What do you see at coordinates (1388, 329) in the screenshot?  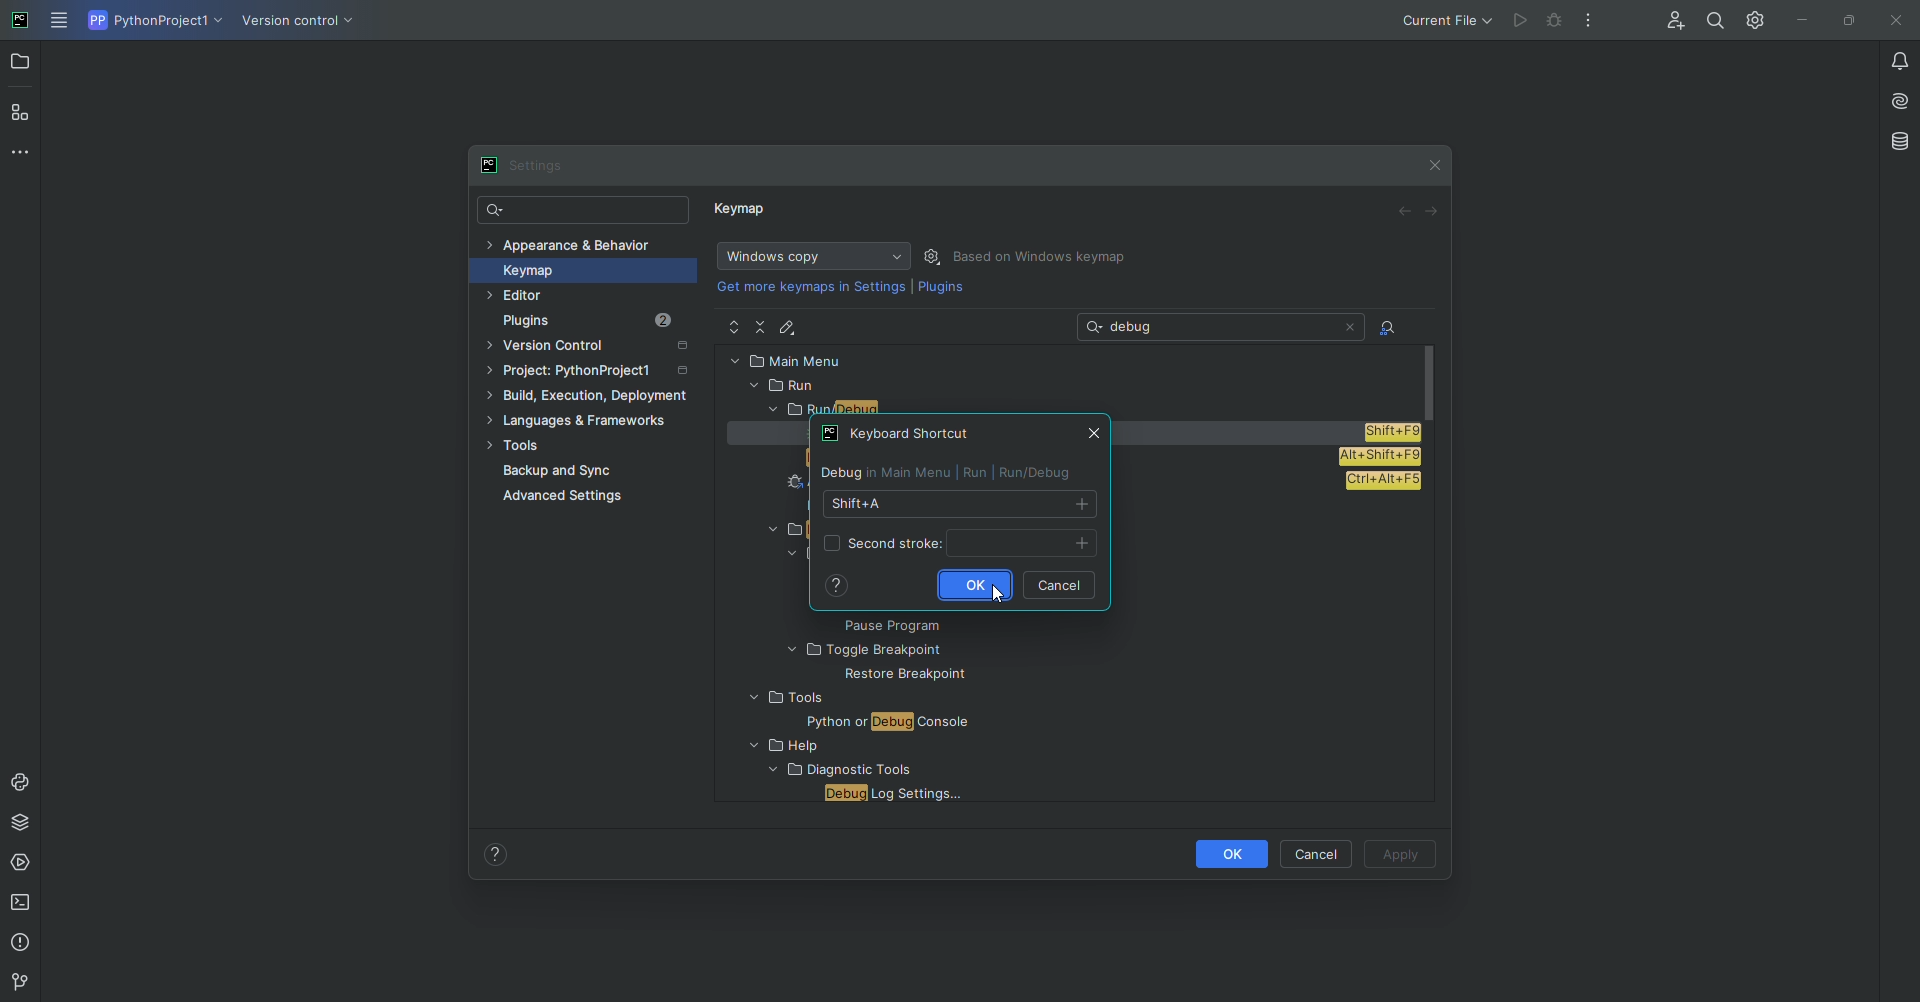 I see `Find Actions` at bounding box center [1388, 329].